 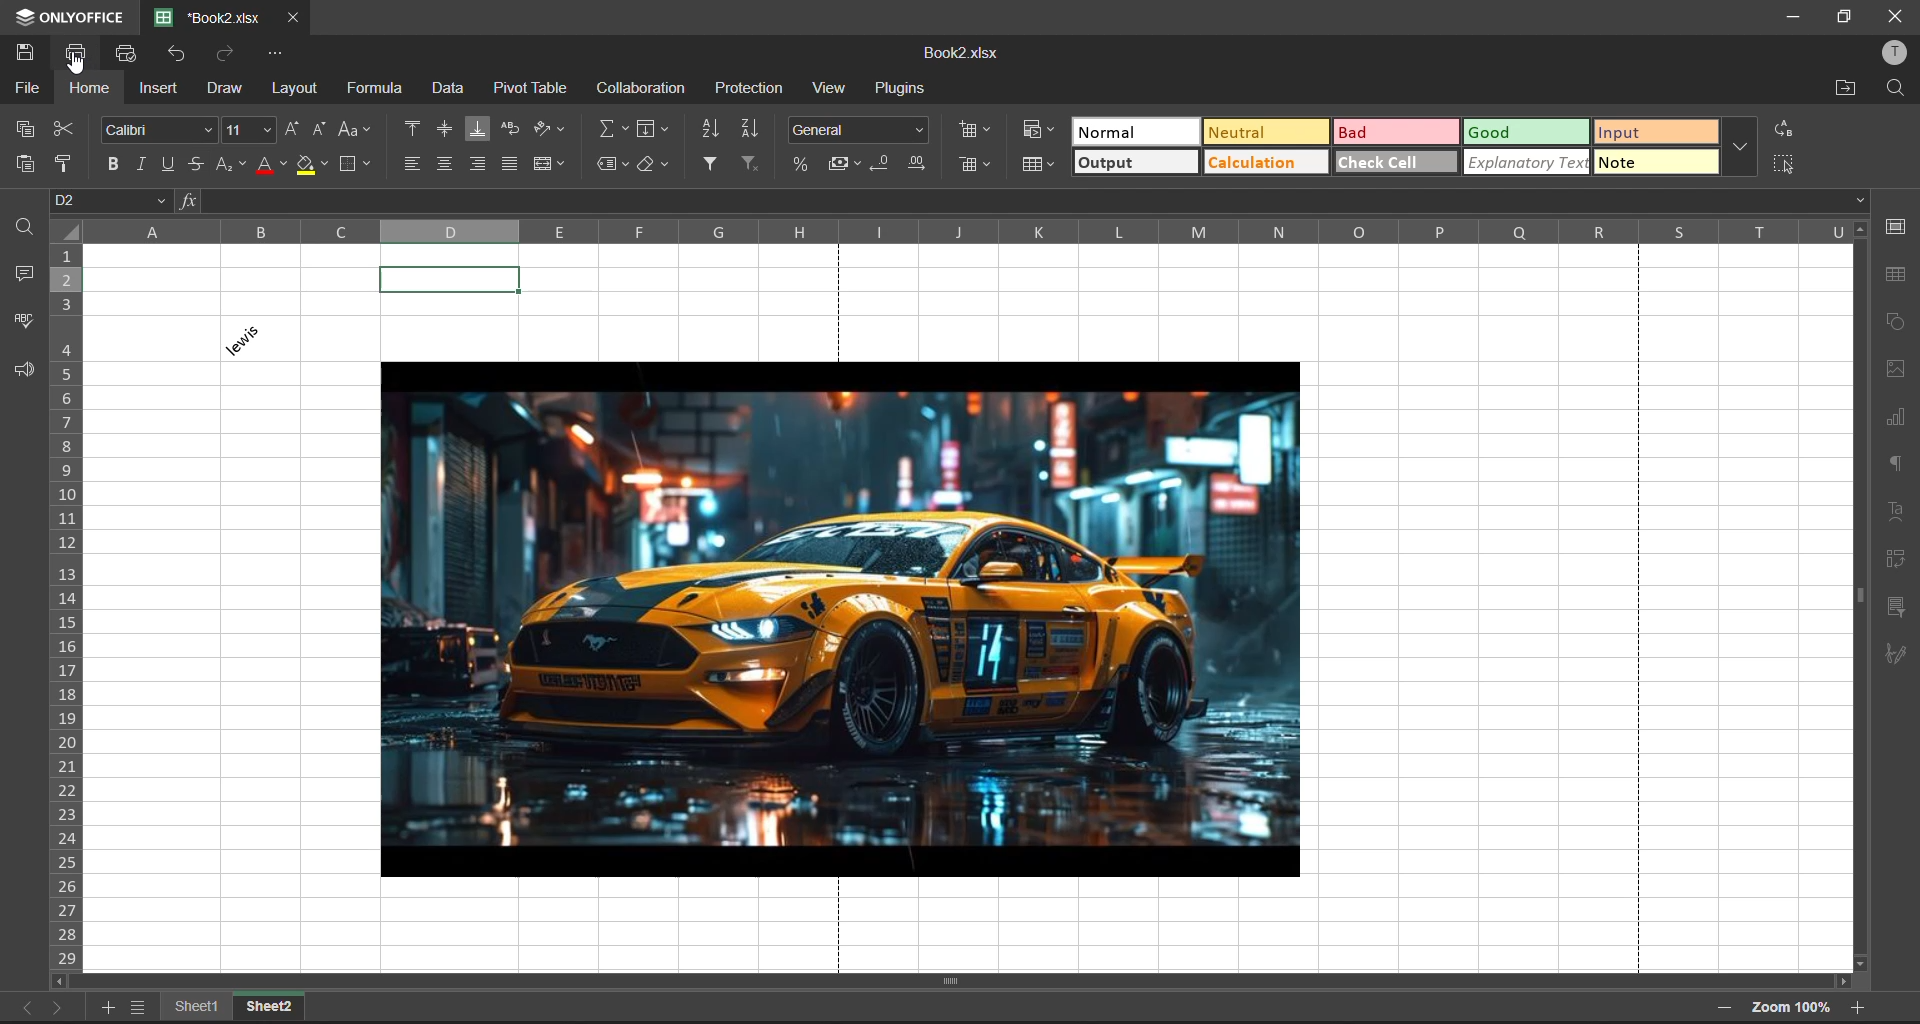 I want to click on paste, so click(x=27, y=166).